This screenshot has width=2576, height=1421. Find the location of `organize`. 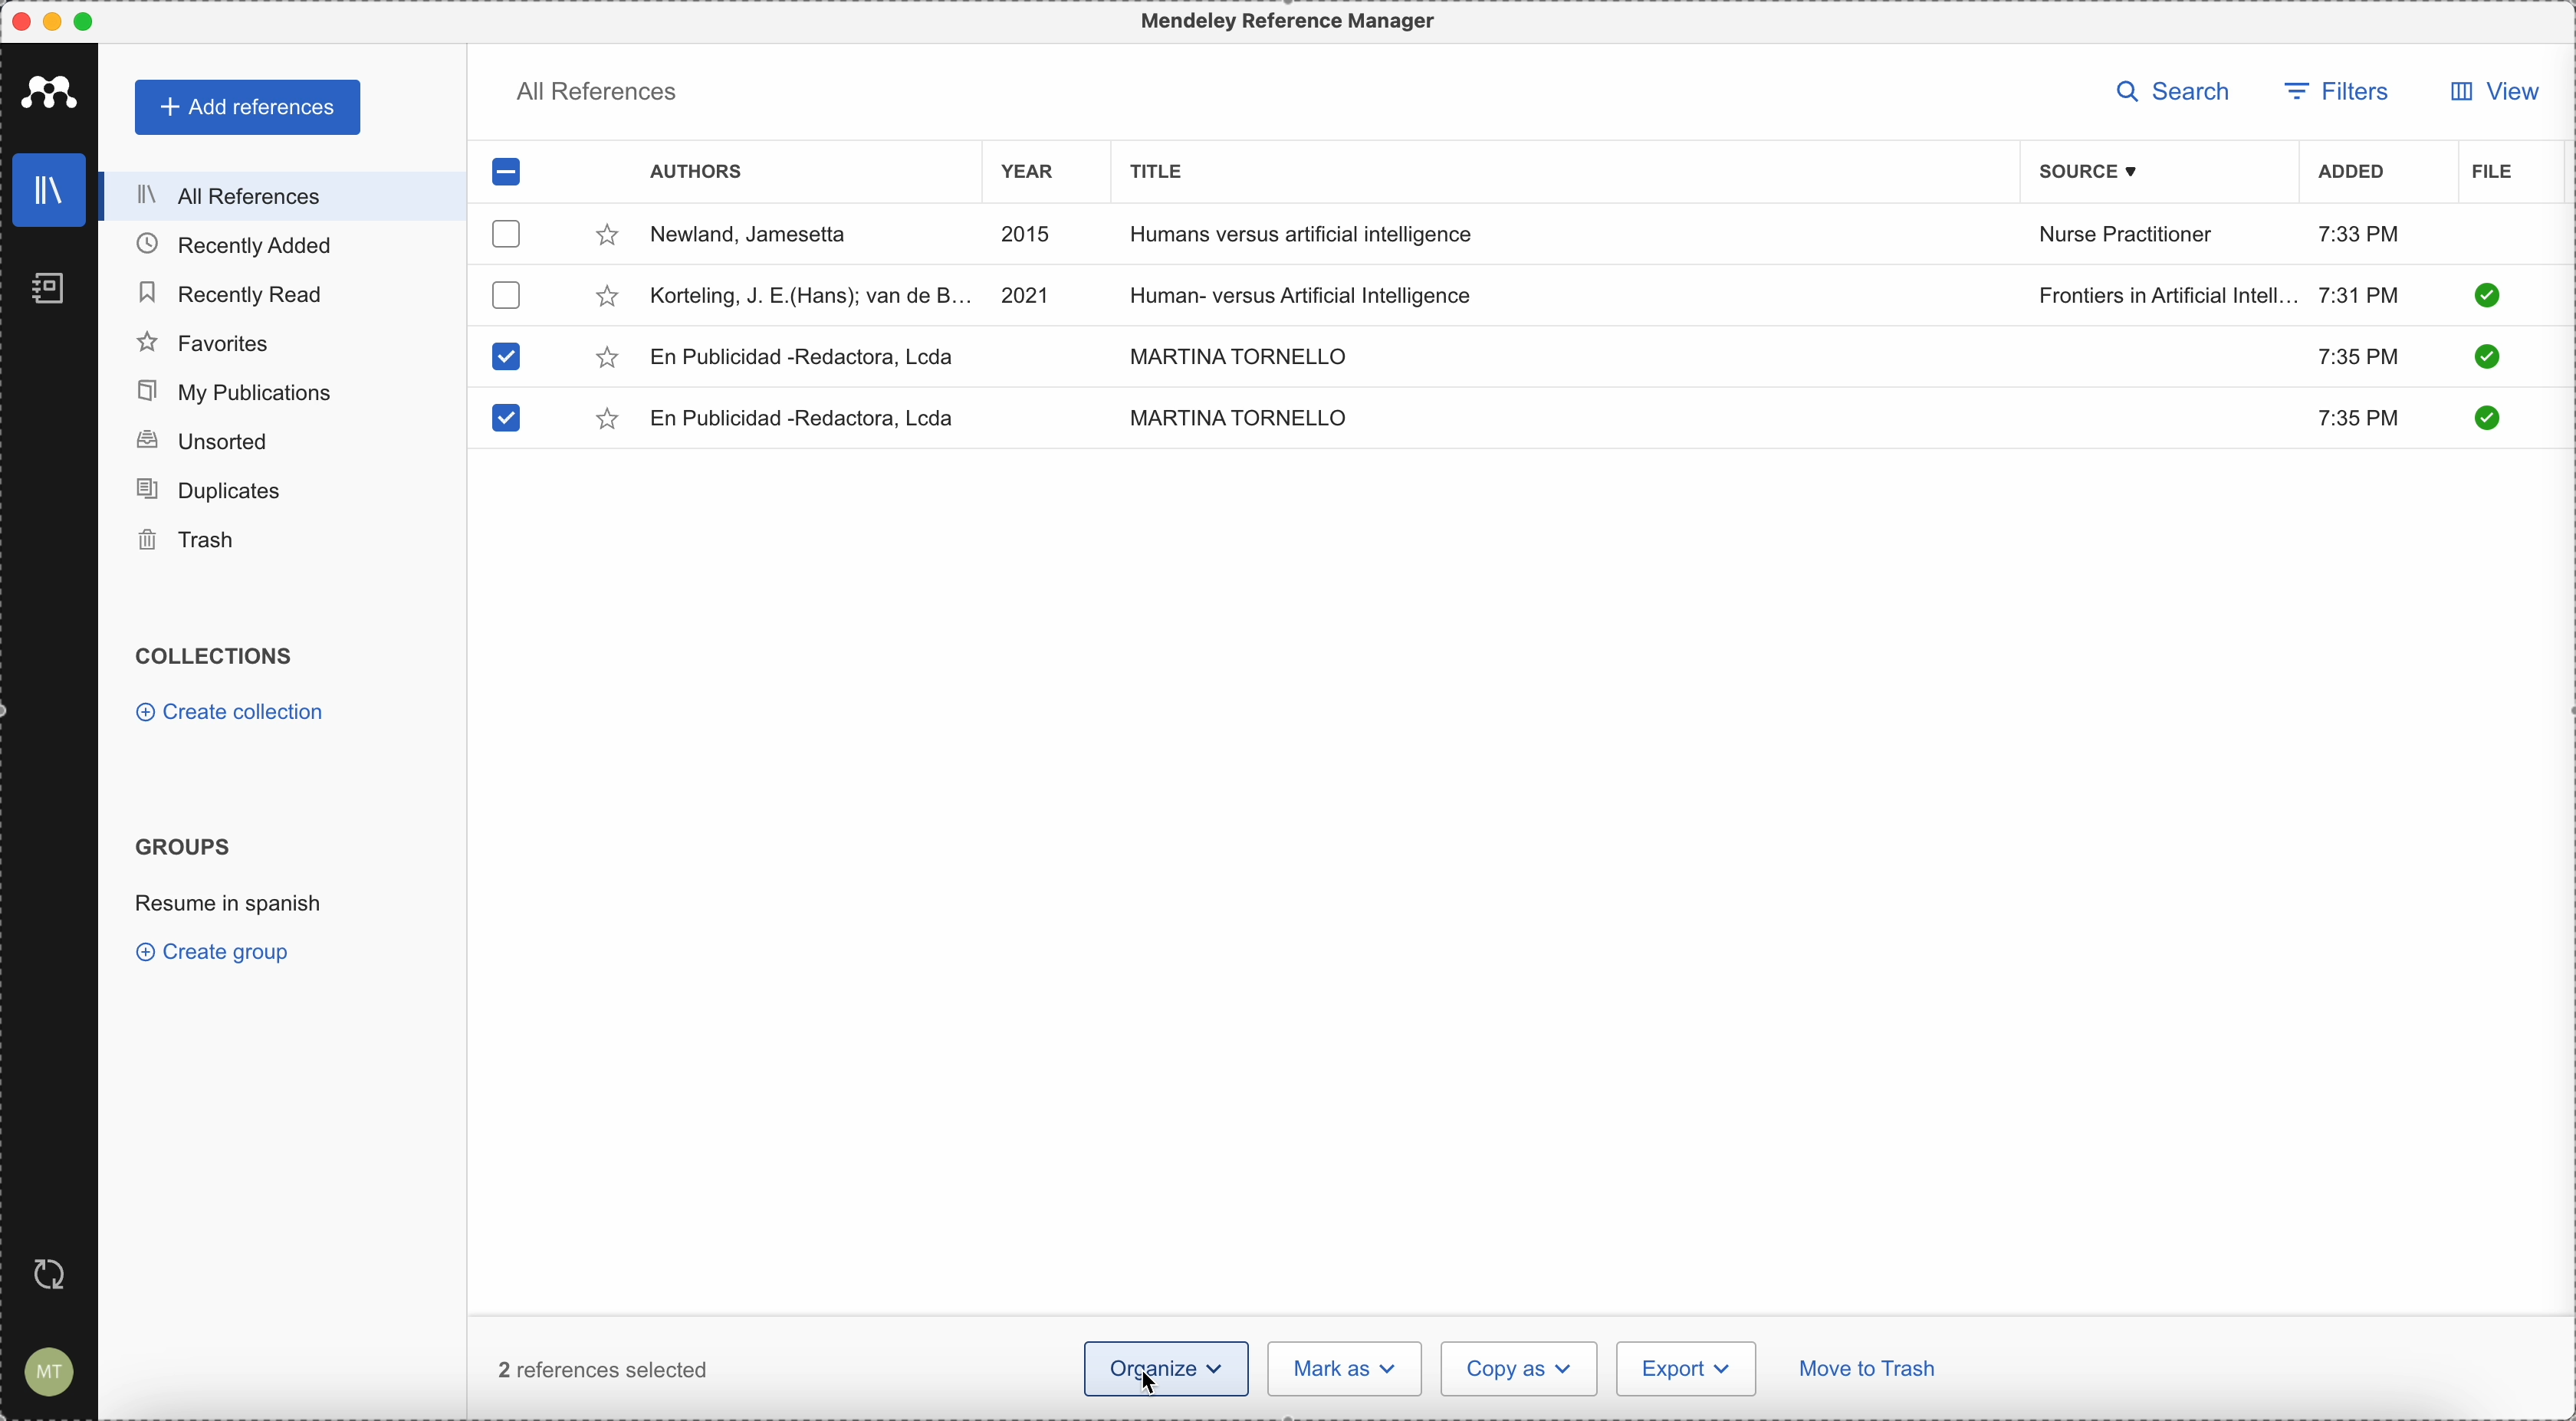

organize is located at coordinates (1214, 1367).